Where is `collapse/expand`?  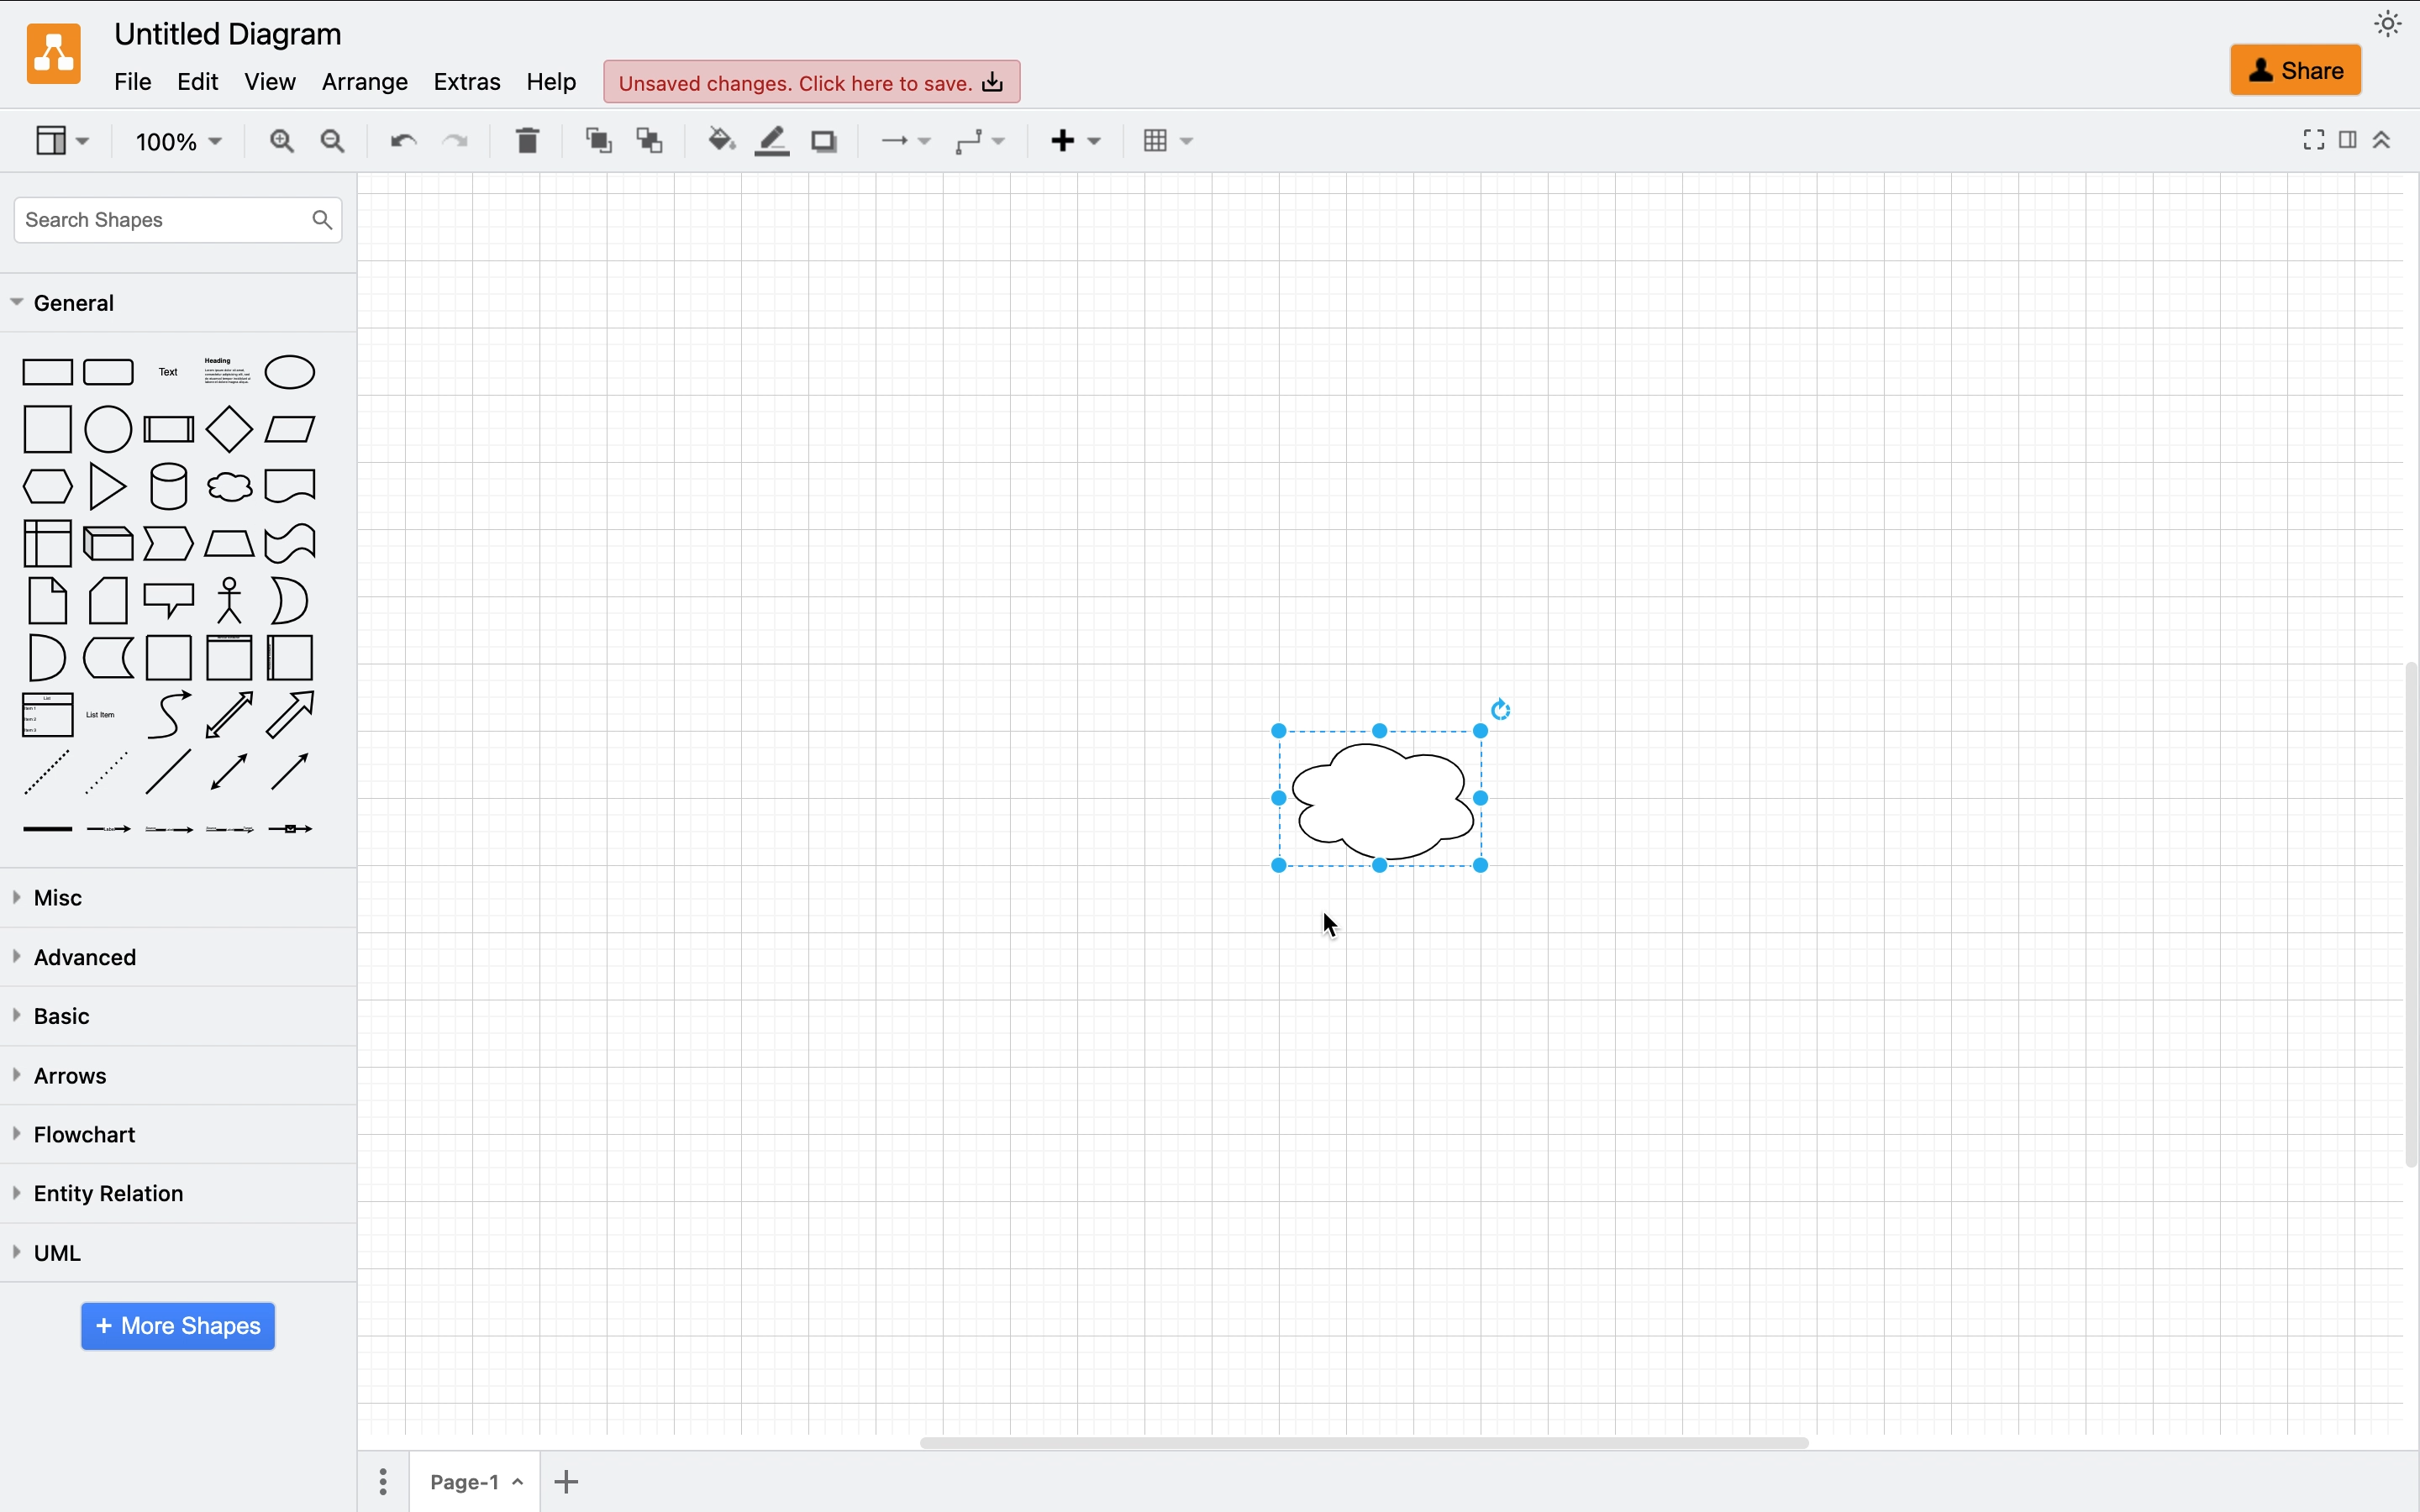
collapse/expand is located at coordinates (2382, 143).